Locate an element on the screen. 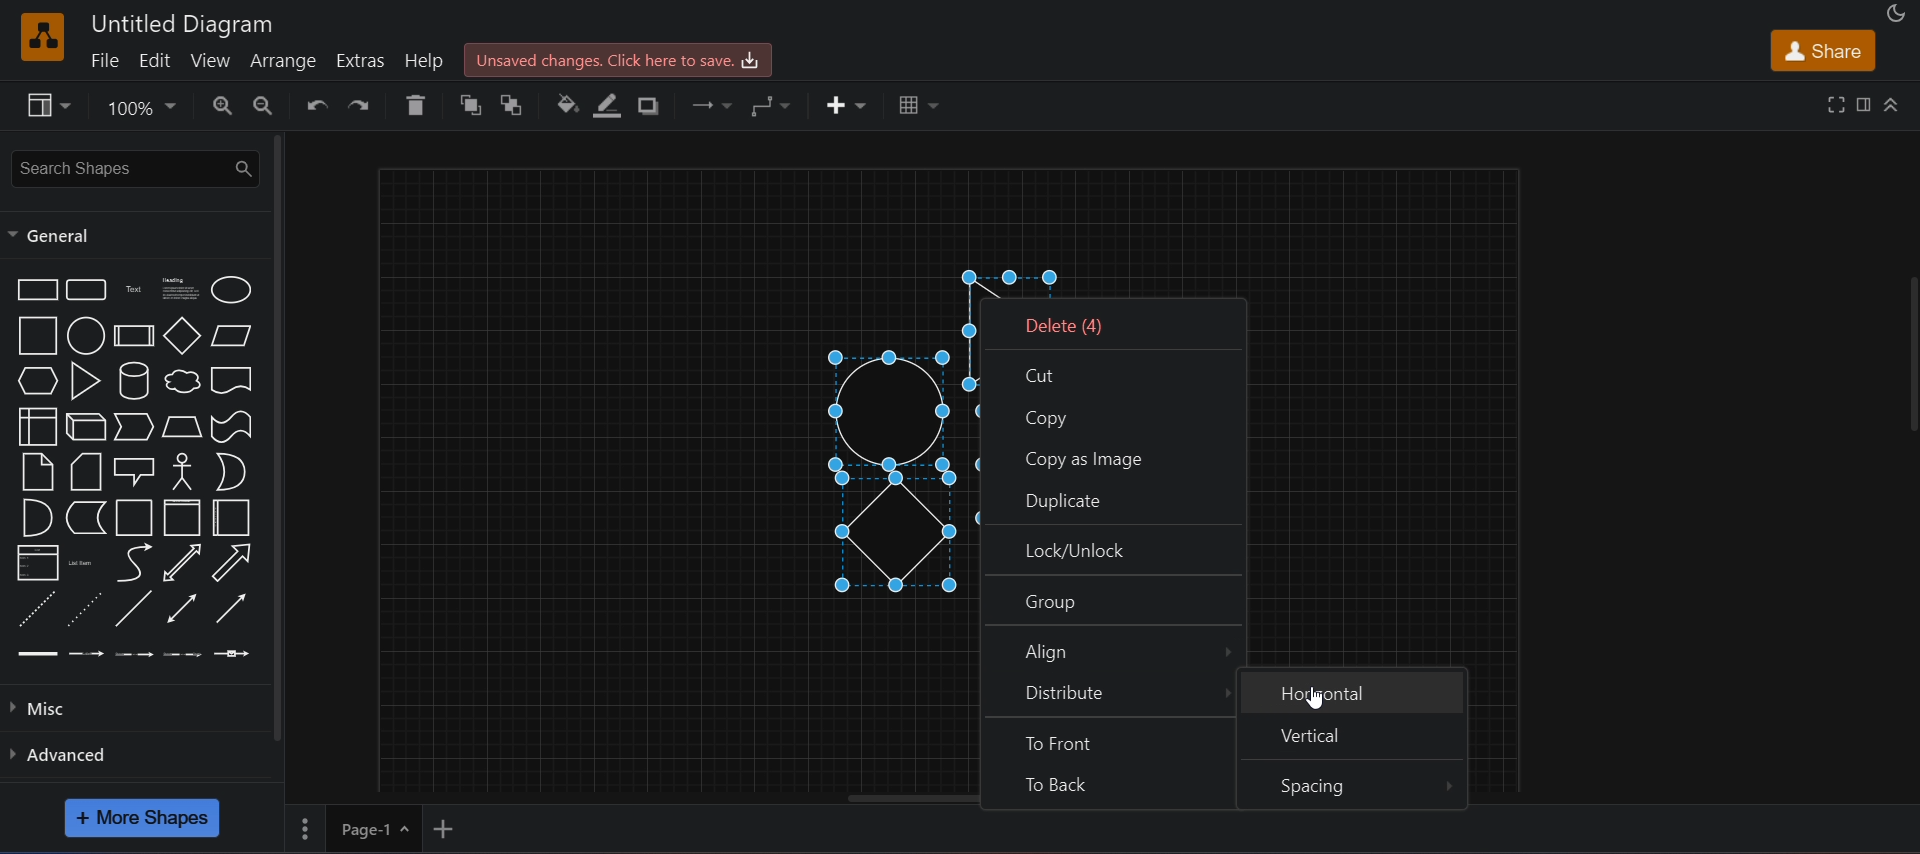 This screenshot has width=1920, height=854. edit is located at coordinates (157, 60).